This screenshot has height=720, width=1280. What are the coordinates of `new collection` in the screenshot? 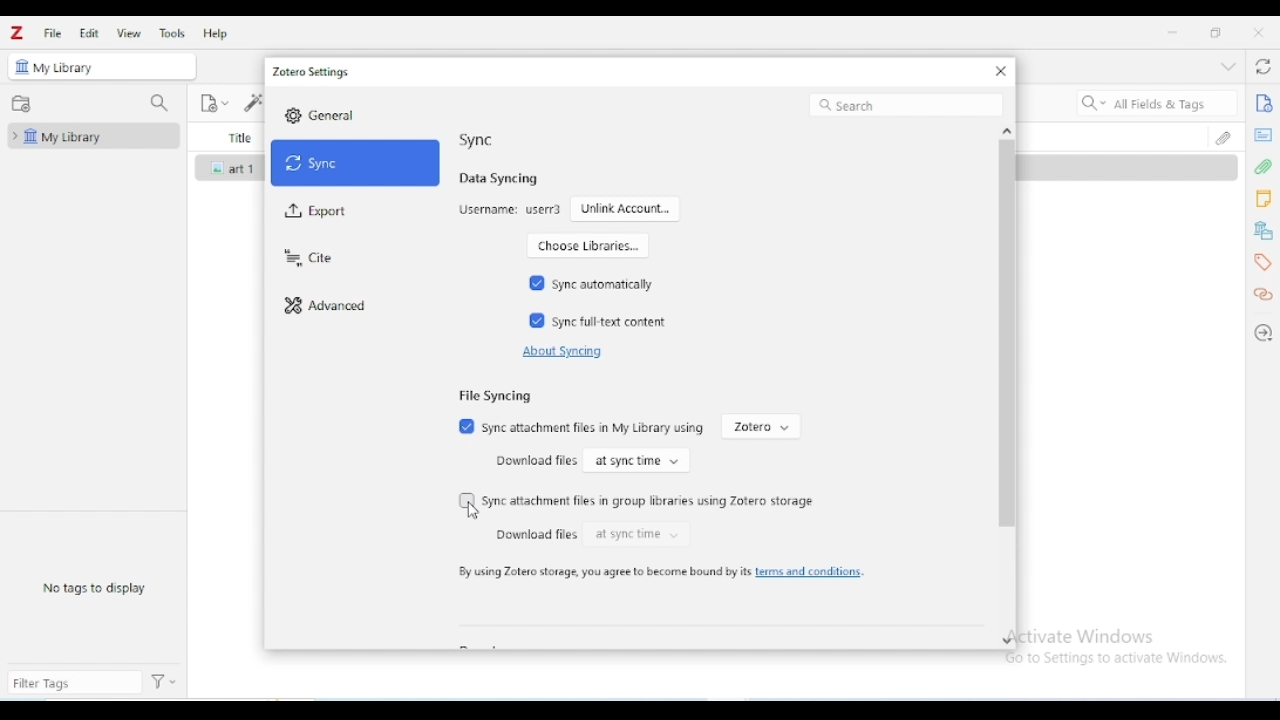 It's located at (21, 104).